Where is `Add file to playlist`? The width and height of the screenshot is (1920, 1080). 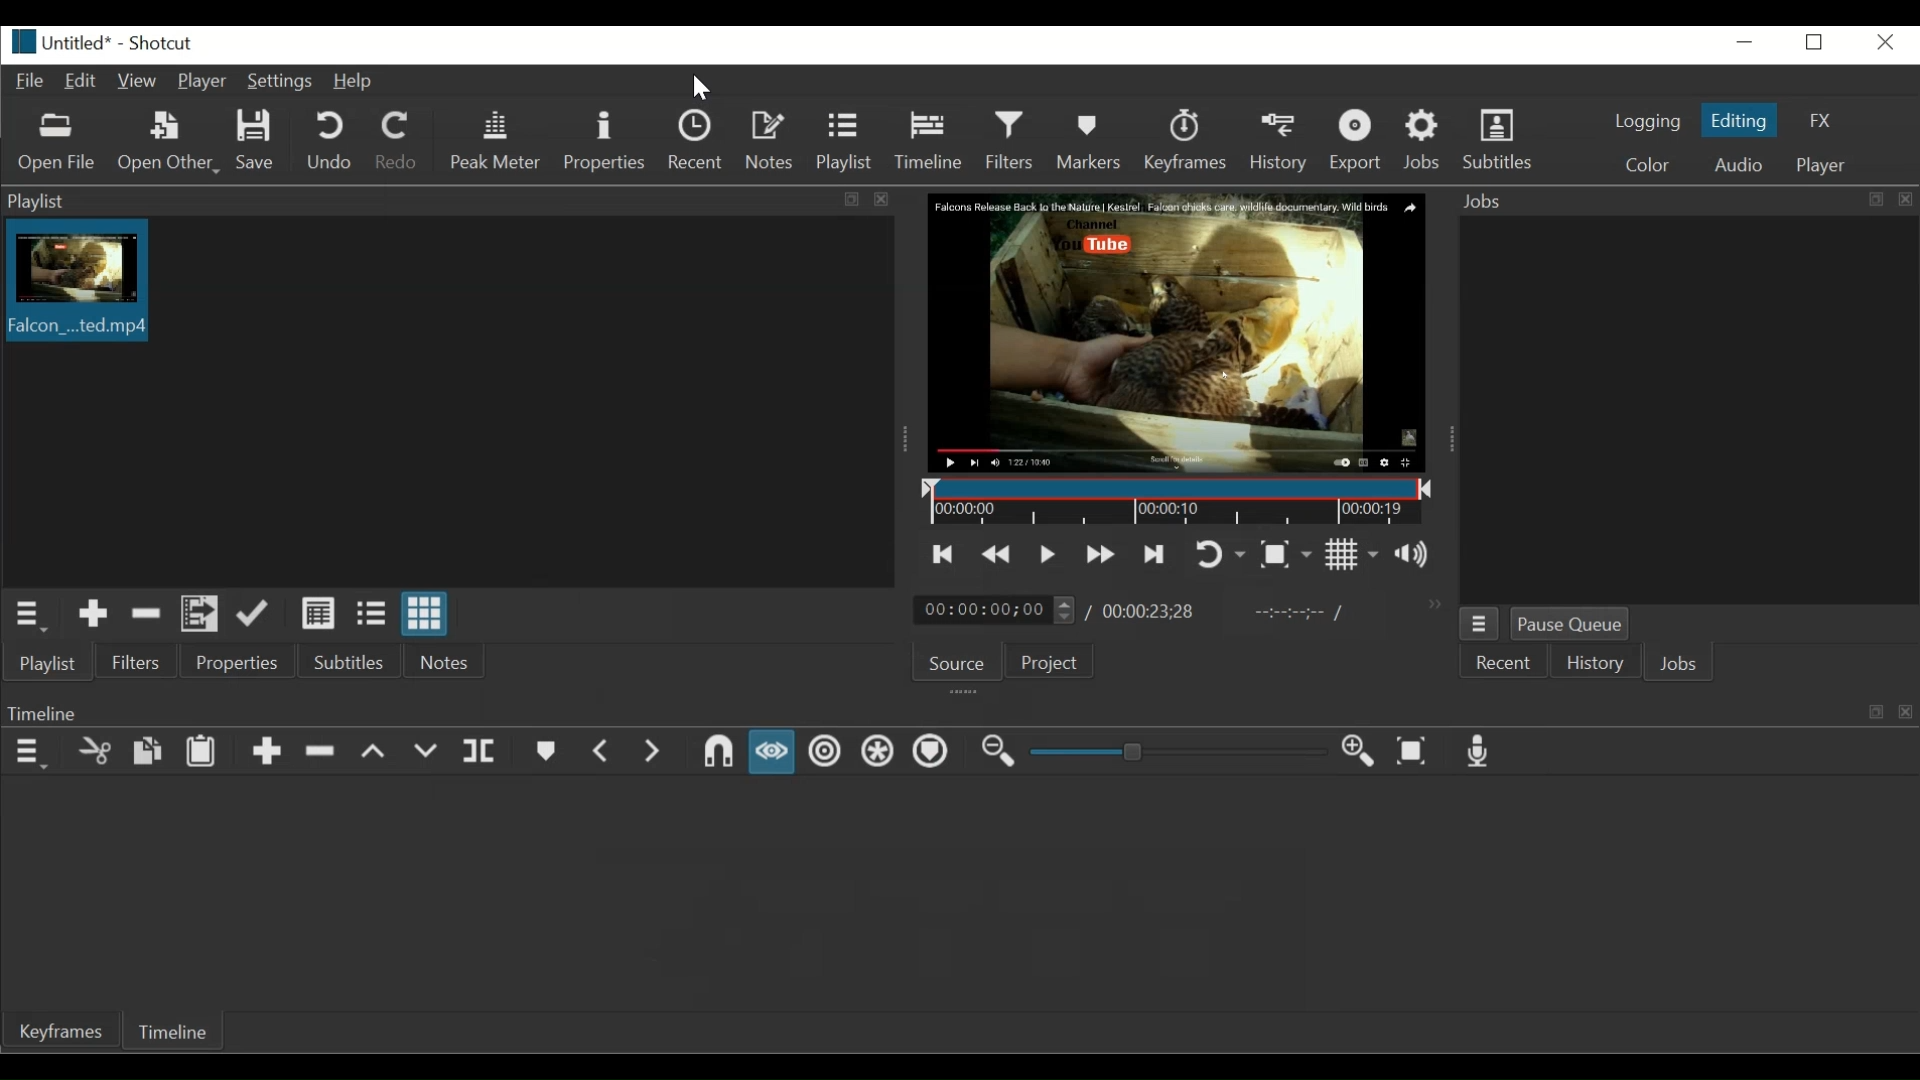 Add file to playlist is located at coordinates (197, 614).